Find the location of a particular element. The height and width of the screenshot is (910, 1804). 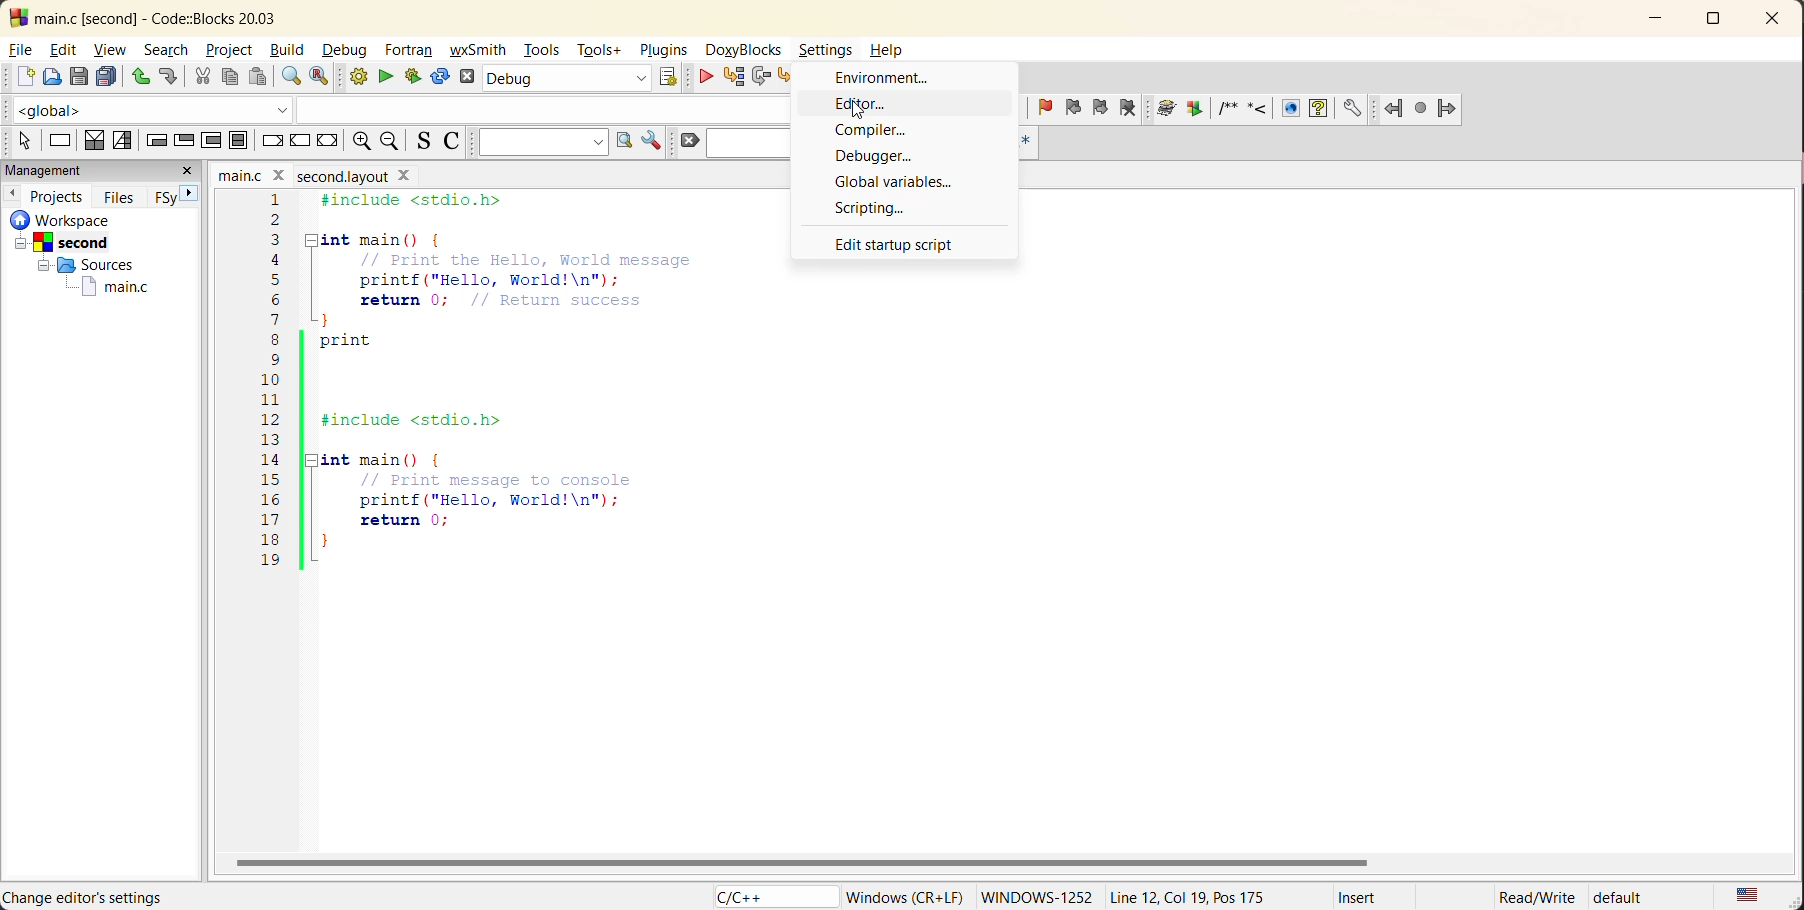

windows (CR+LF) is located at coordinates (906, 896).